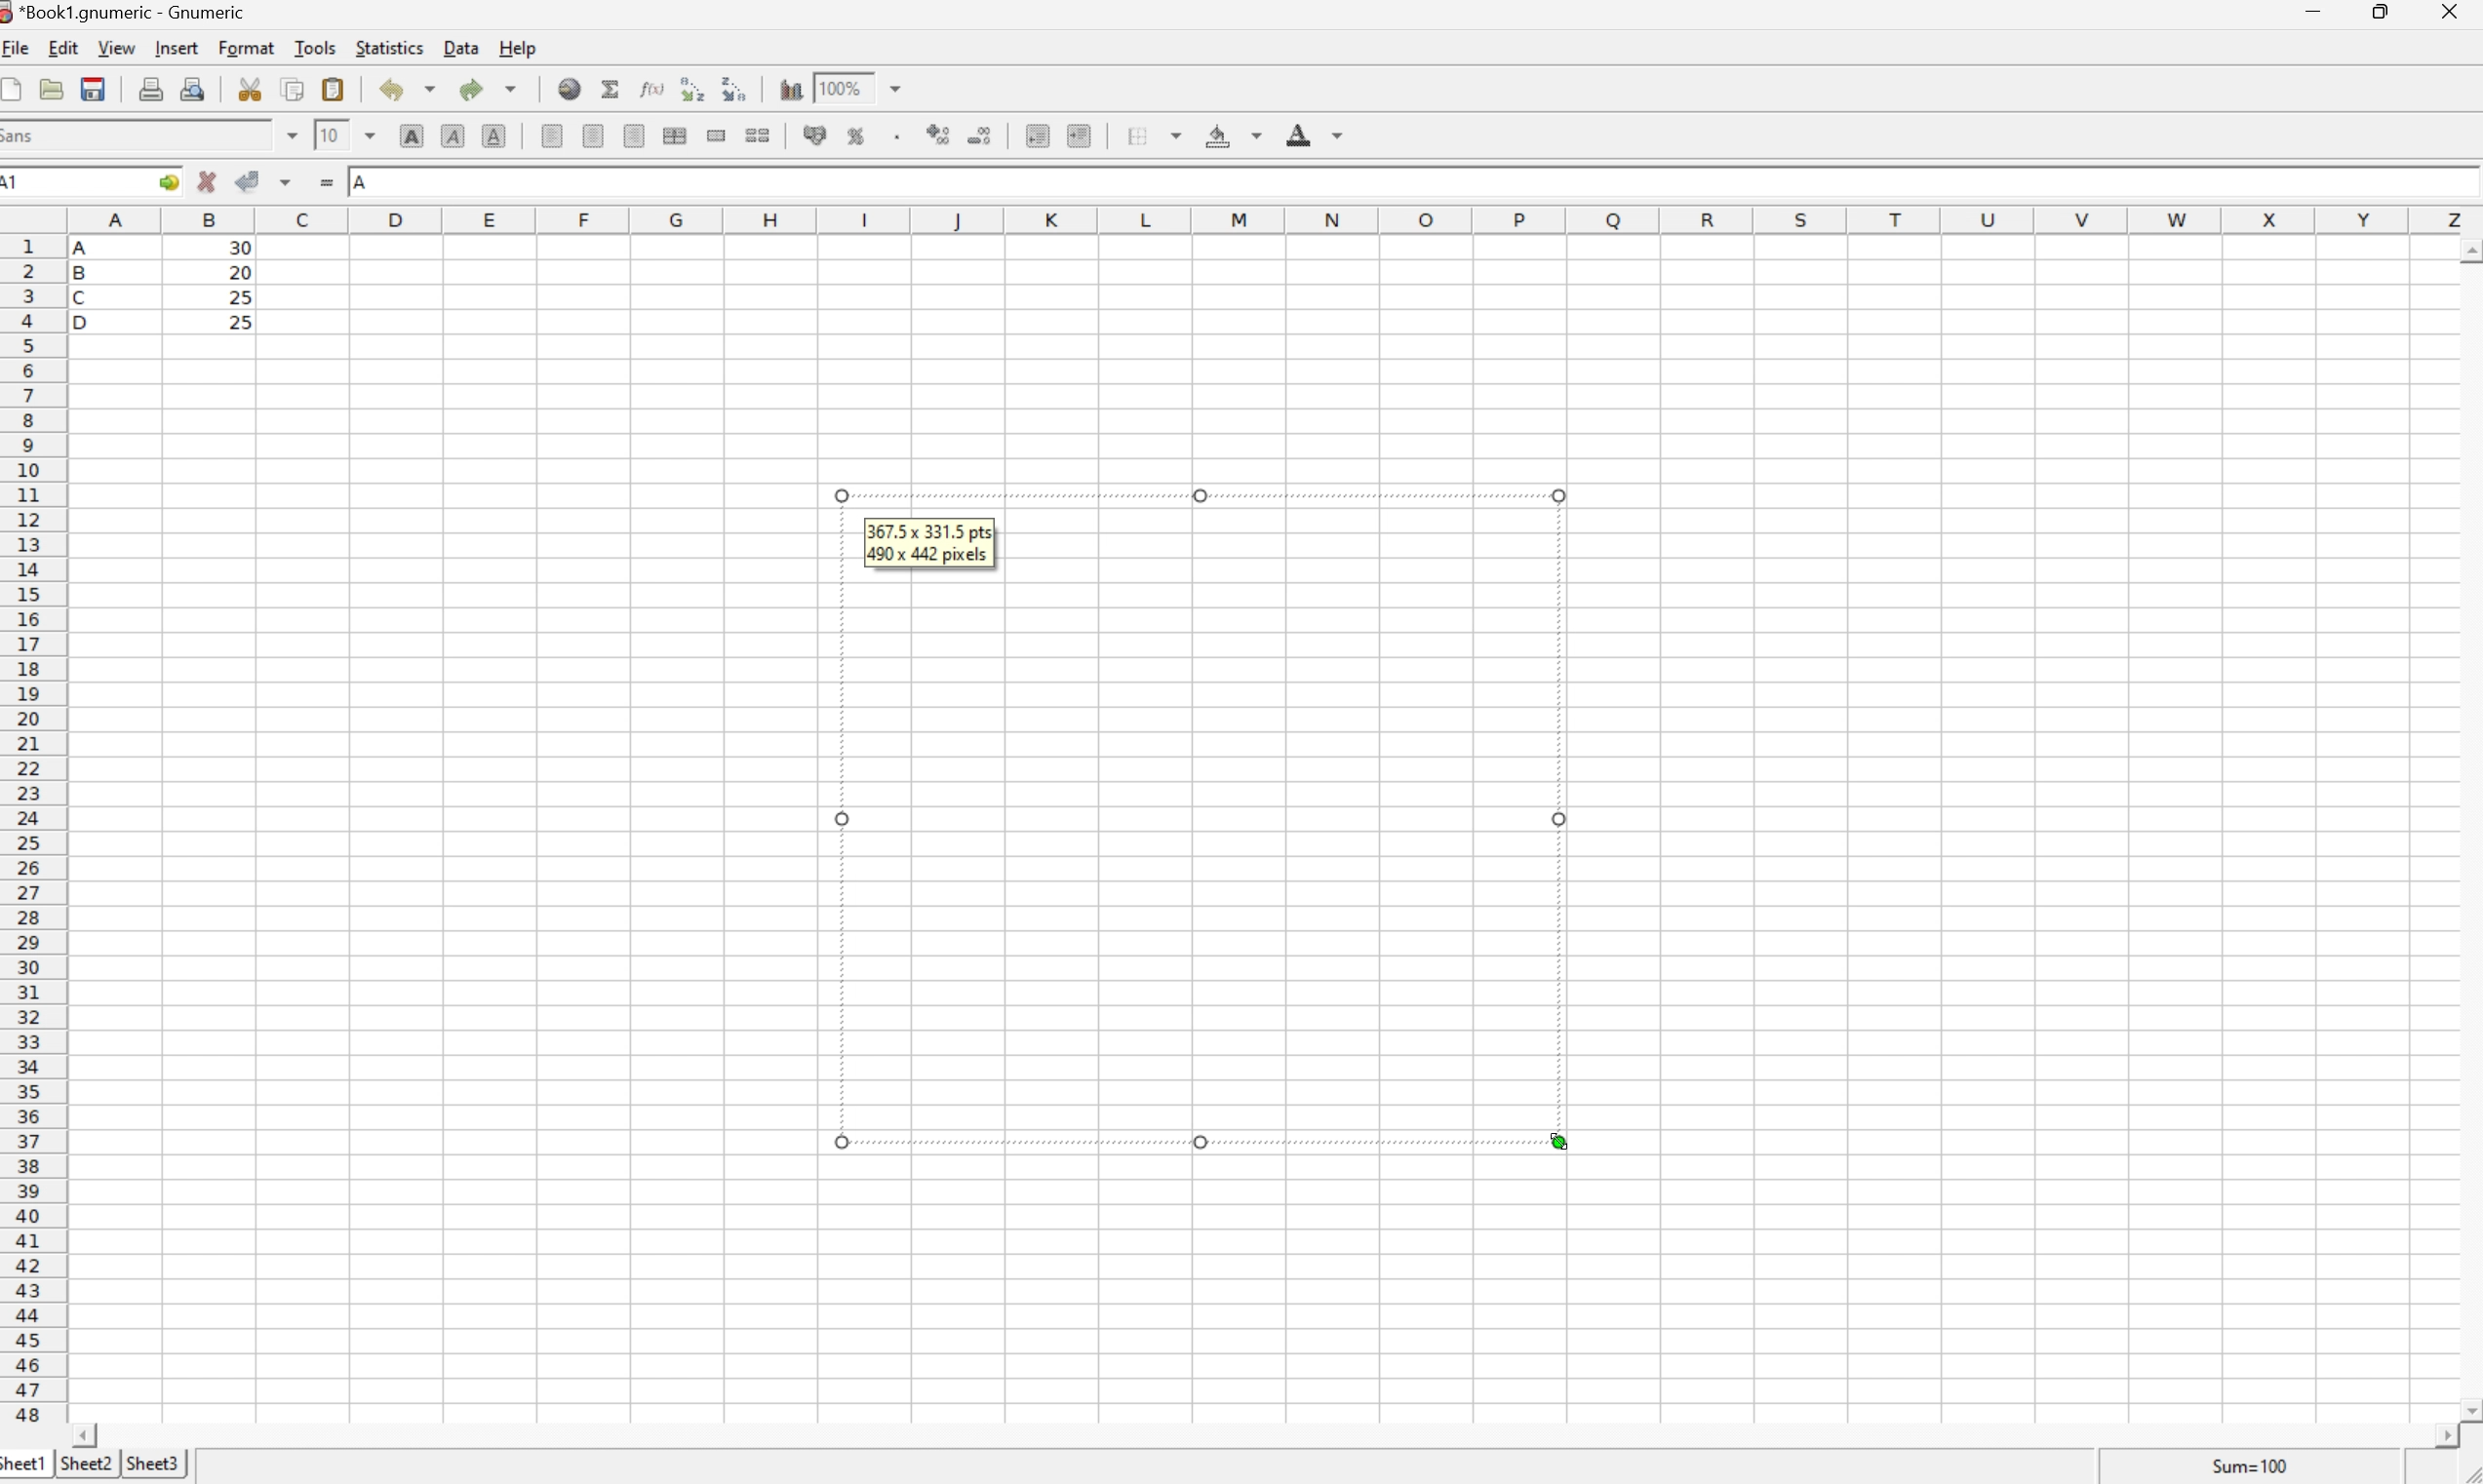 The height and width of the screenshot is (1484, 2483). I want to click on 100%, so click(838, 87).